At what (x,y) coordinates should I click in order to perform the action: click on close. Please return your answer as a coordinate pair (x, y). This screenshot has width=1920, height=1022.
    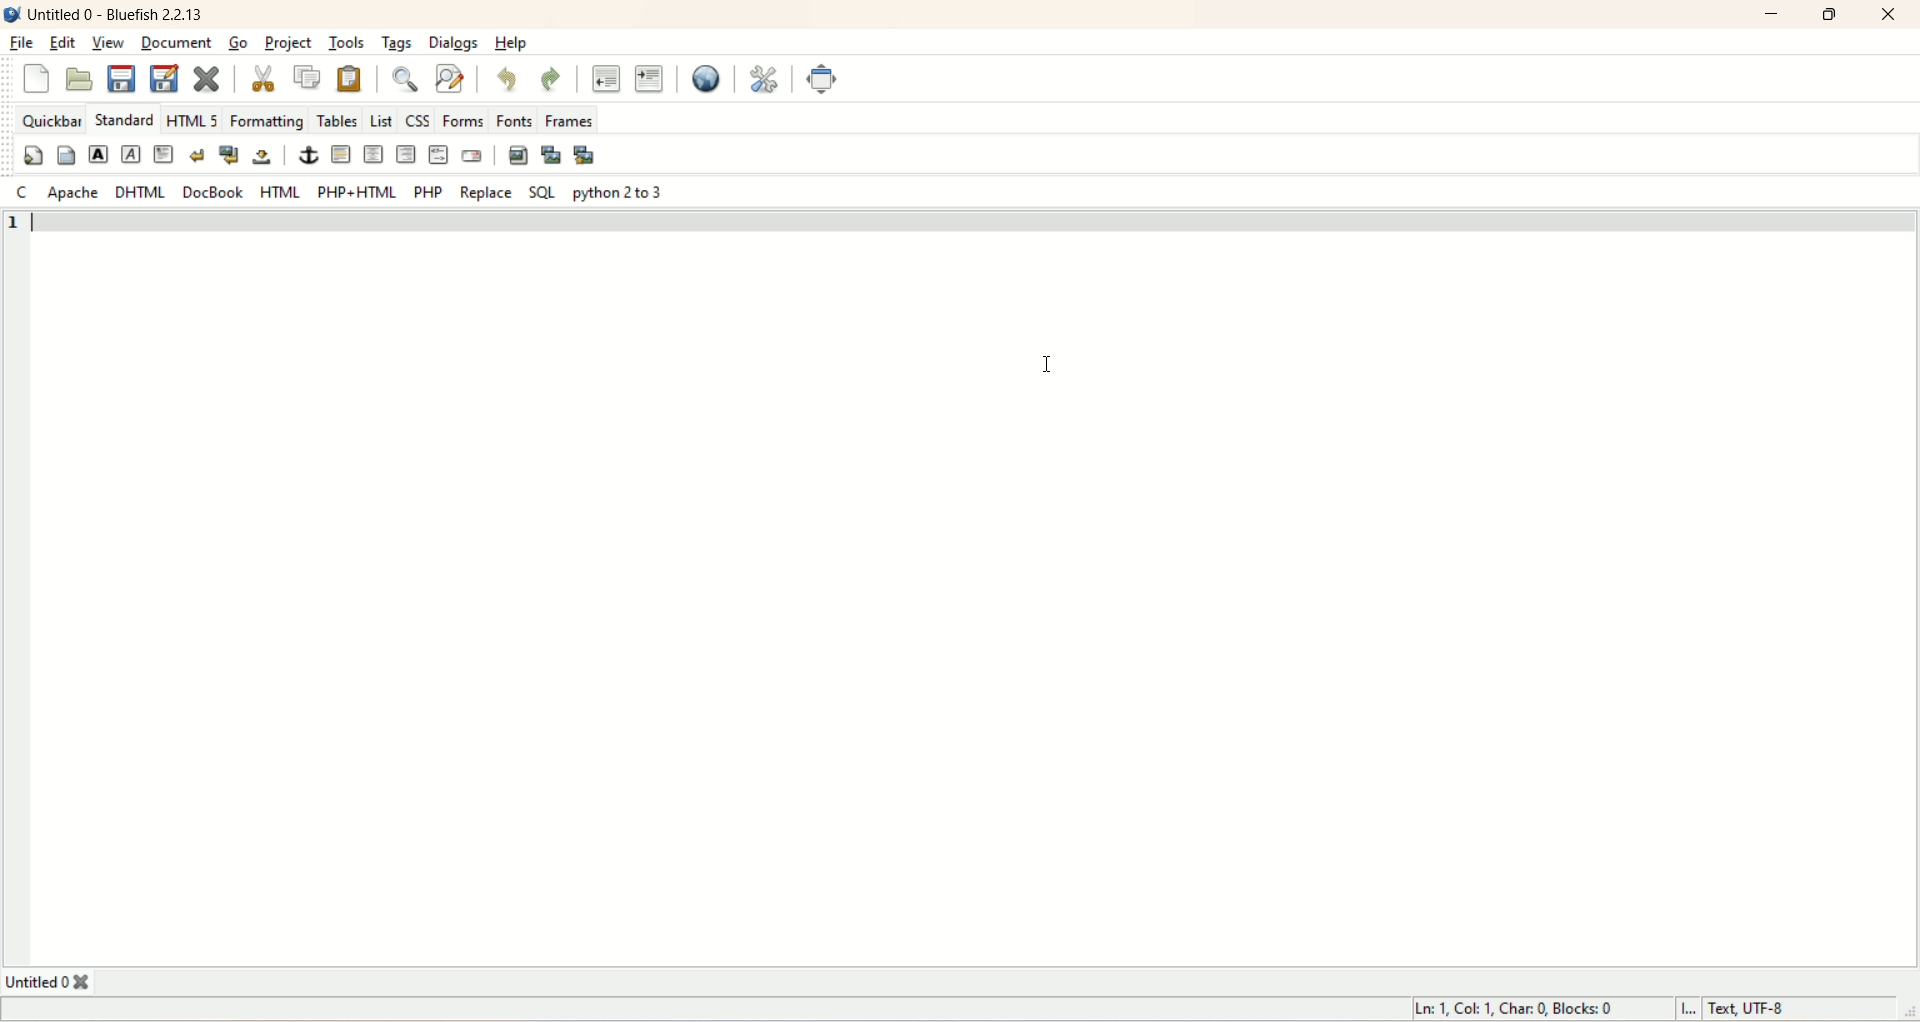
    Looking at the image, I should click on (1889, 15).